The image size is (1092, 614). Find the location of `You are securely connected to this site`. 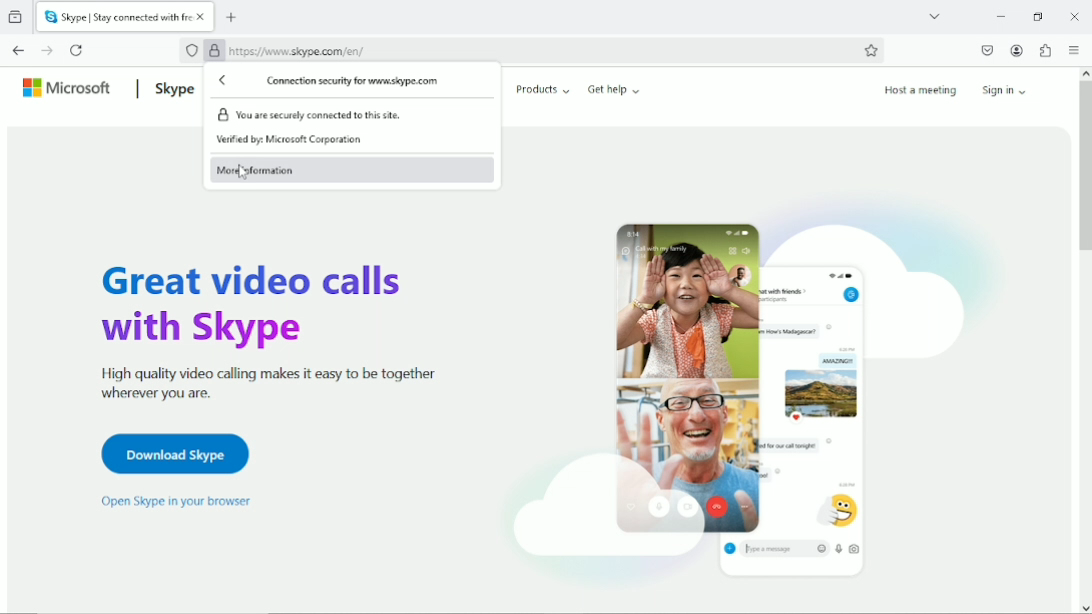

You are securely connected to this site is located at coordinates (341, 114).